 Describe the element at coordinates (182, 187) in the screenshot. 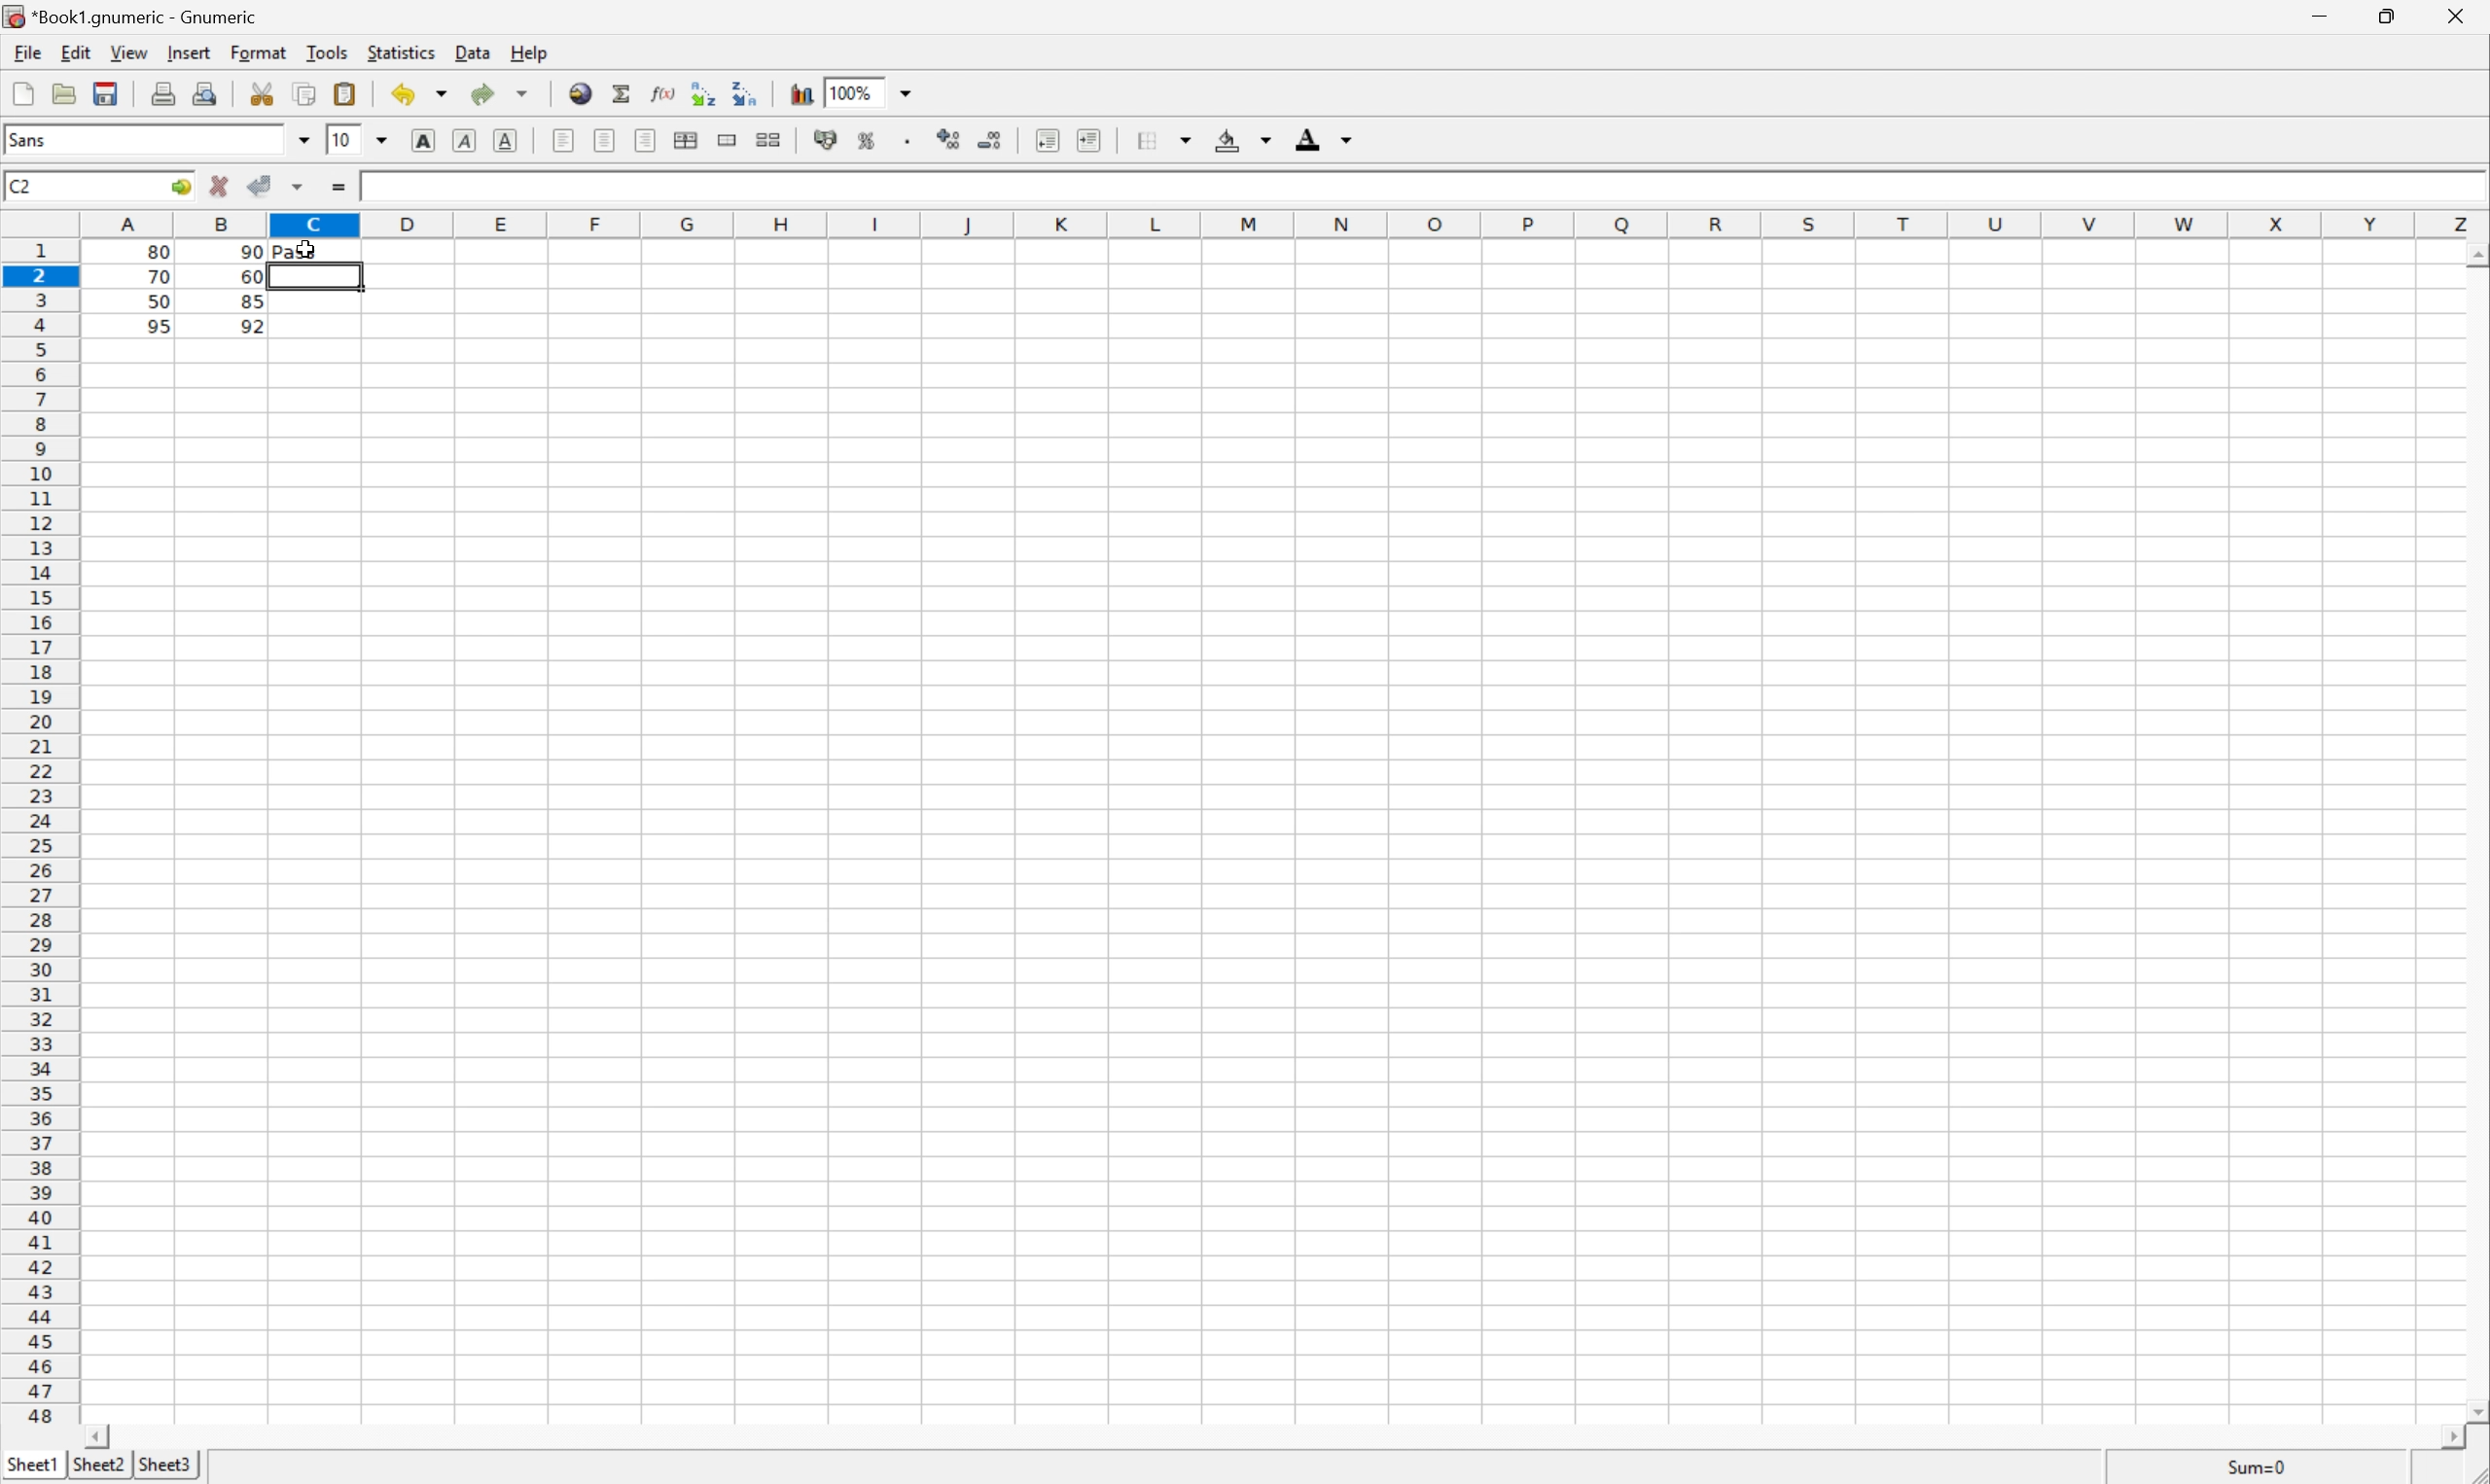

I see `Go to...` at that location.